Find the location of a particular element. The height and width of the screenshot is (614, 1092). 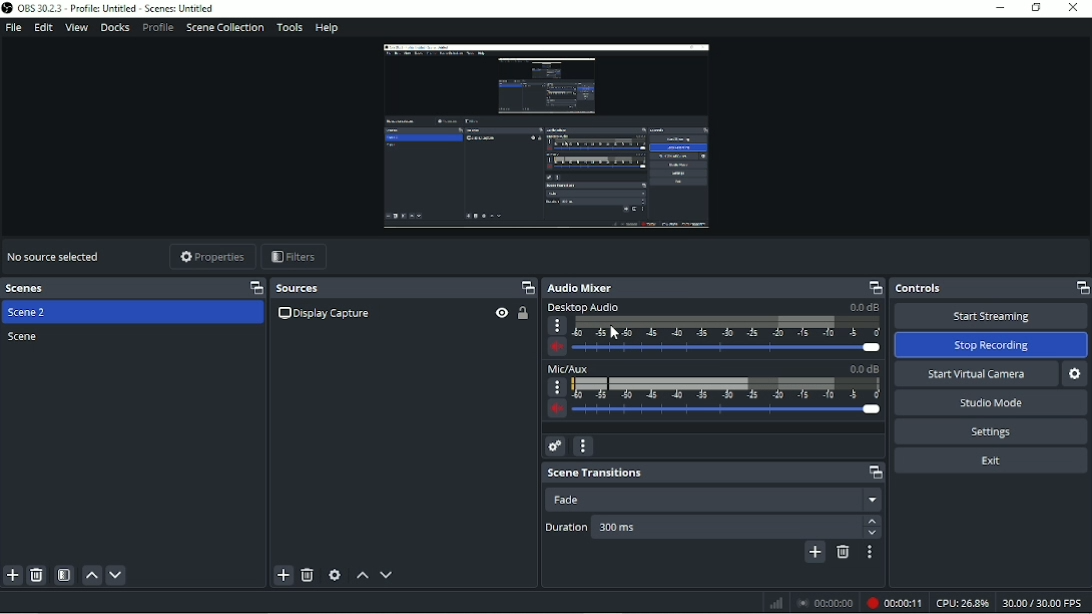

Scene transitions is located at coordinates (713, 473).